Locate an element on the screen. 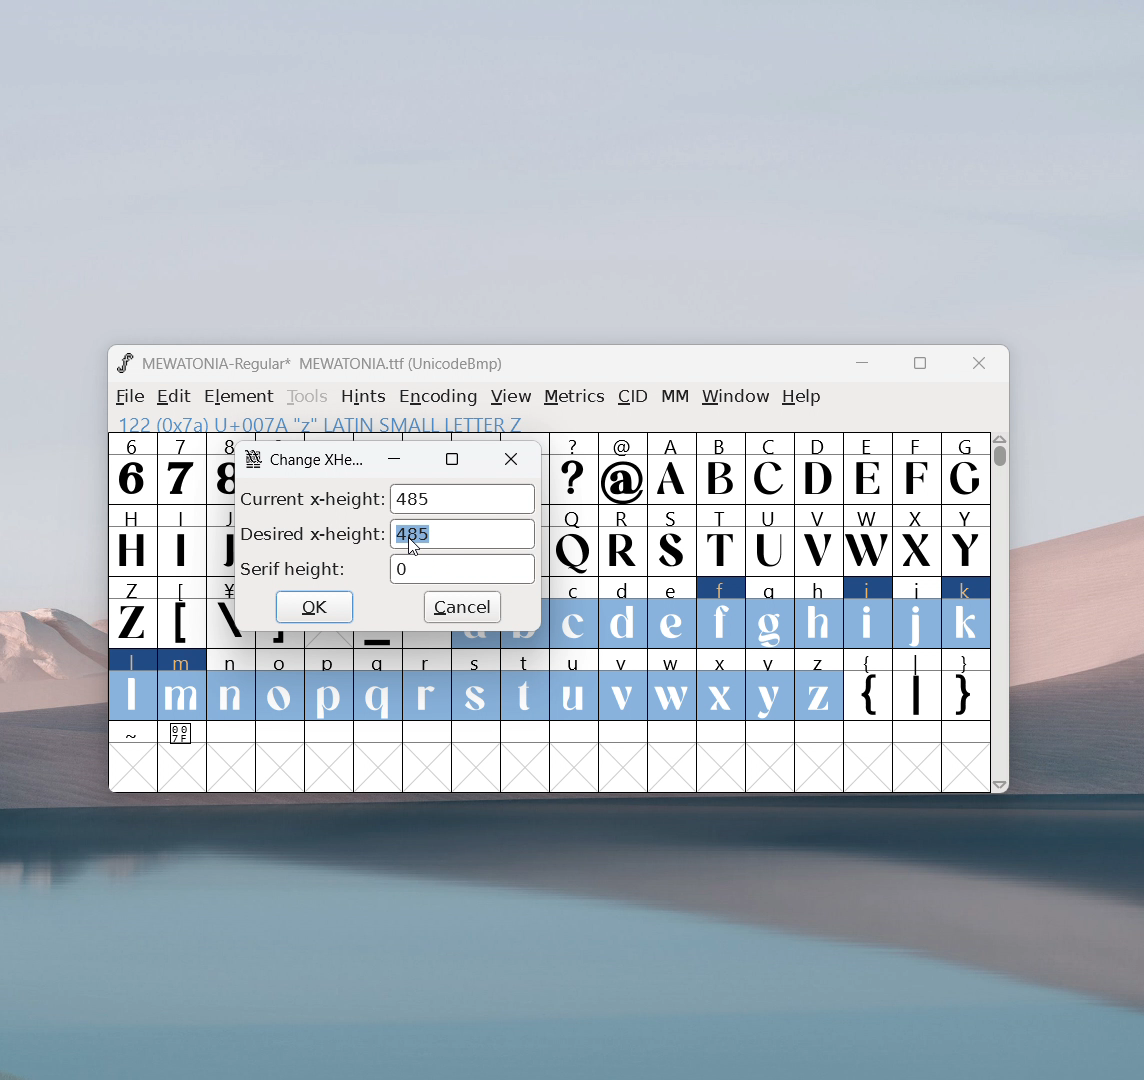  edit is located at coordinates (175, 397).